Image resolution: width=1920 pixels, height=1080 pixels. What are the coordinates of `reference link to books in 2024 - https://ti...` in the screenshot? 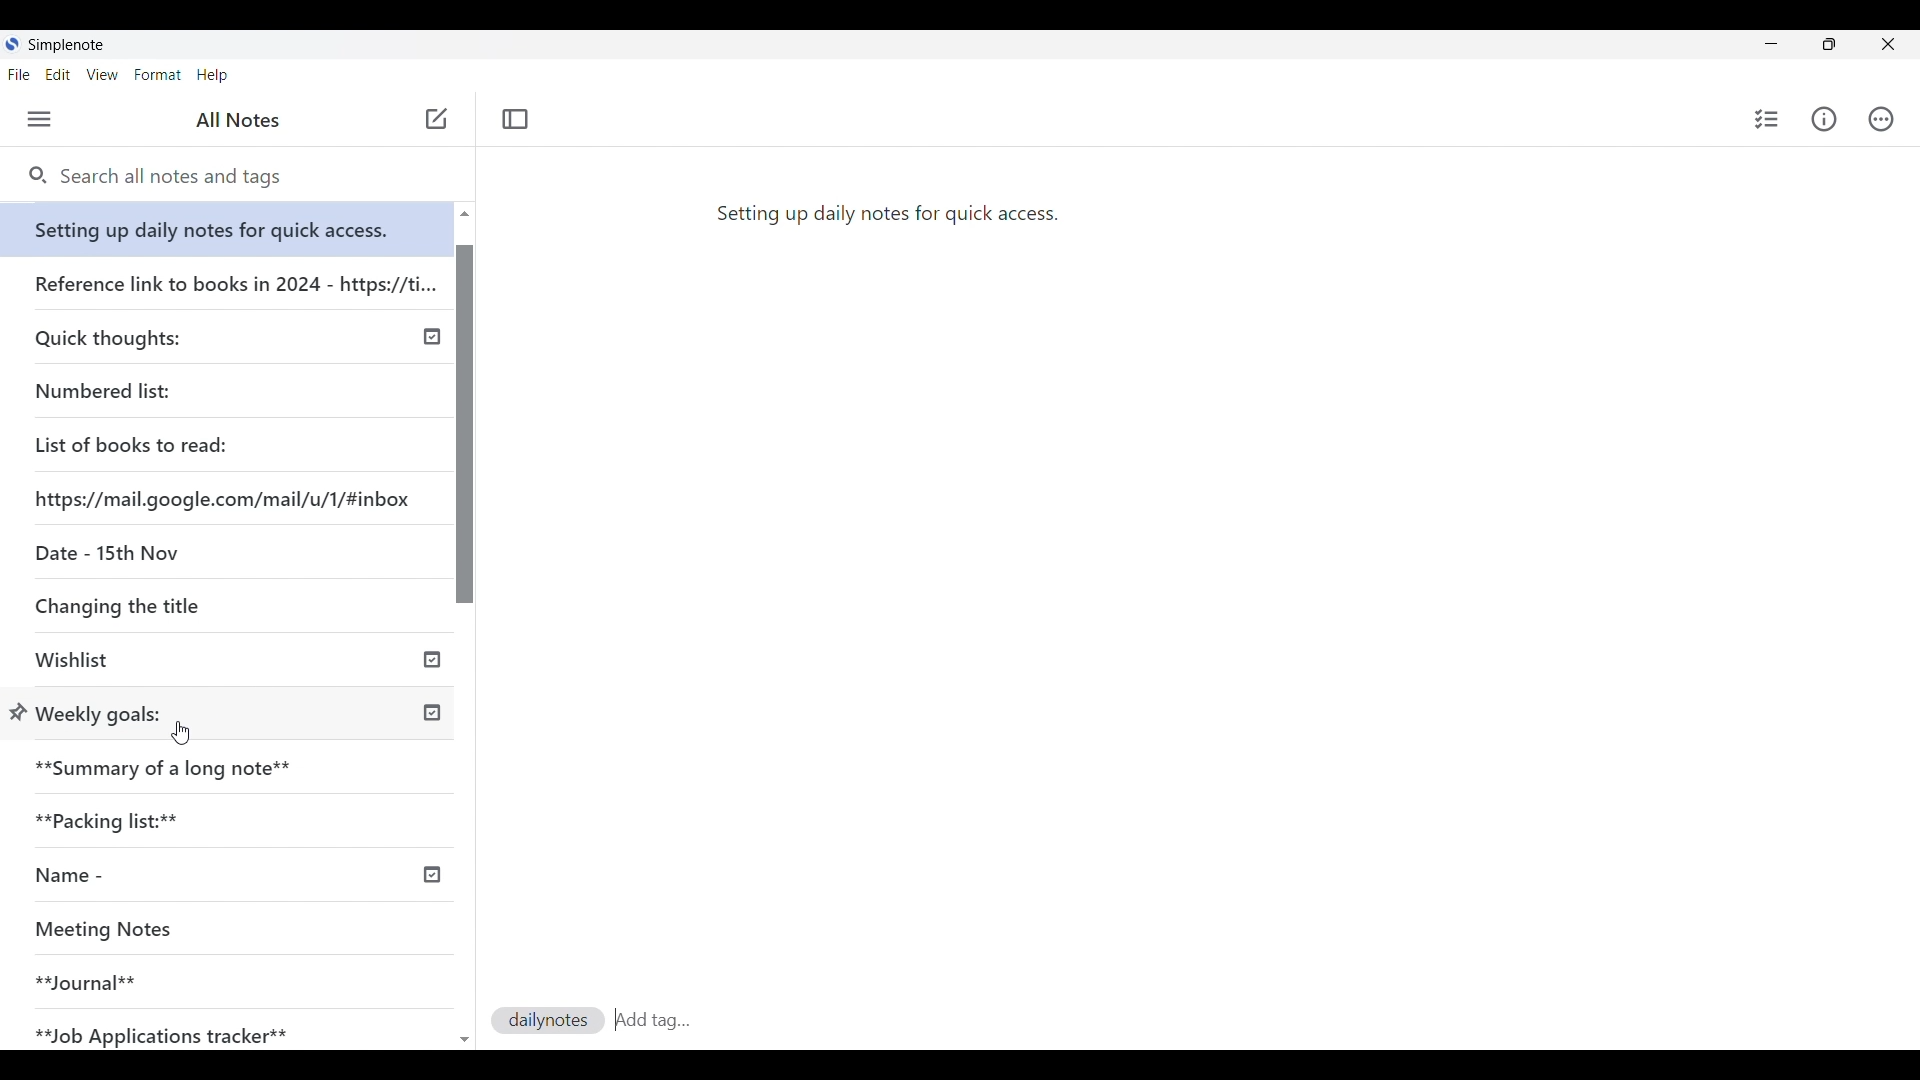 It's located at (233, 276).